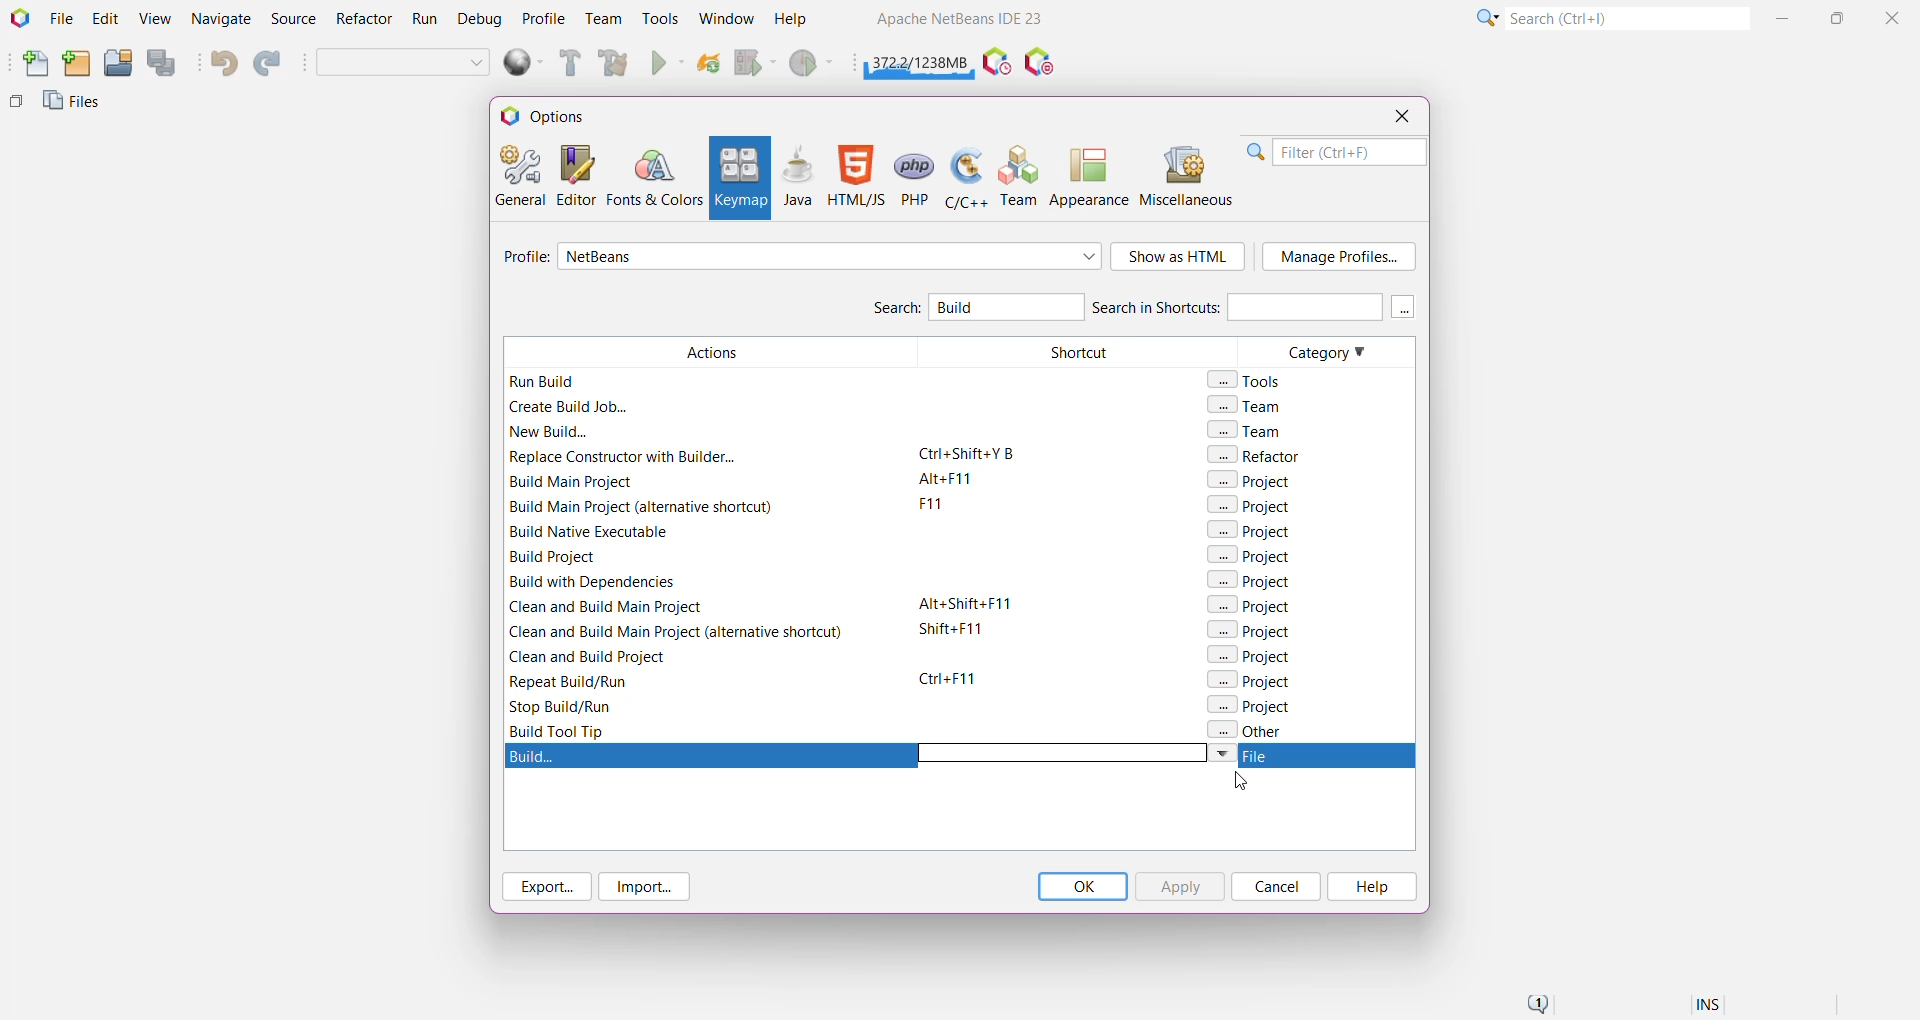 This screenshot has height=1020, width=1920. What do you see at coordinates (76, 64) in the screenshot?
I see `New Project` at bounding box center [76, 64].